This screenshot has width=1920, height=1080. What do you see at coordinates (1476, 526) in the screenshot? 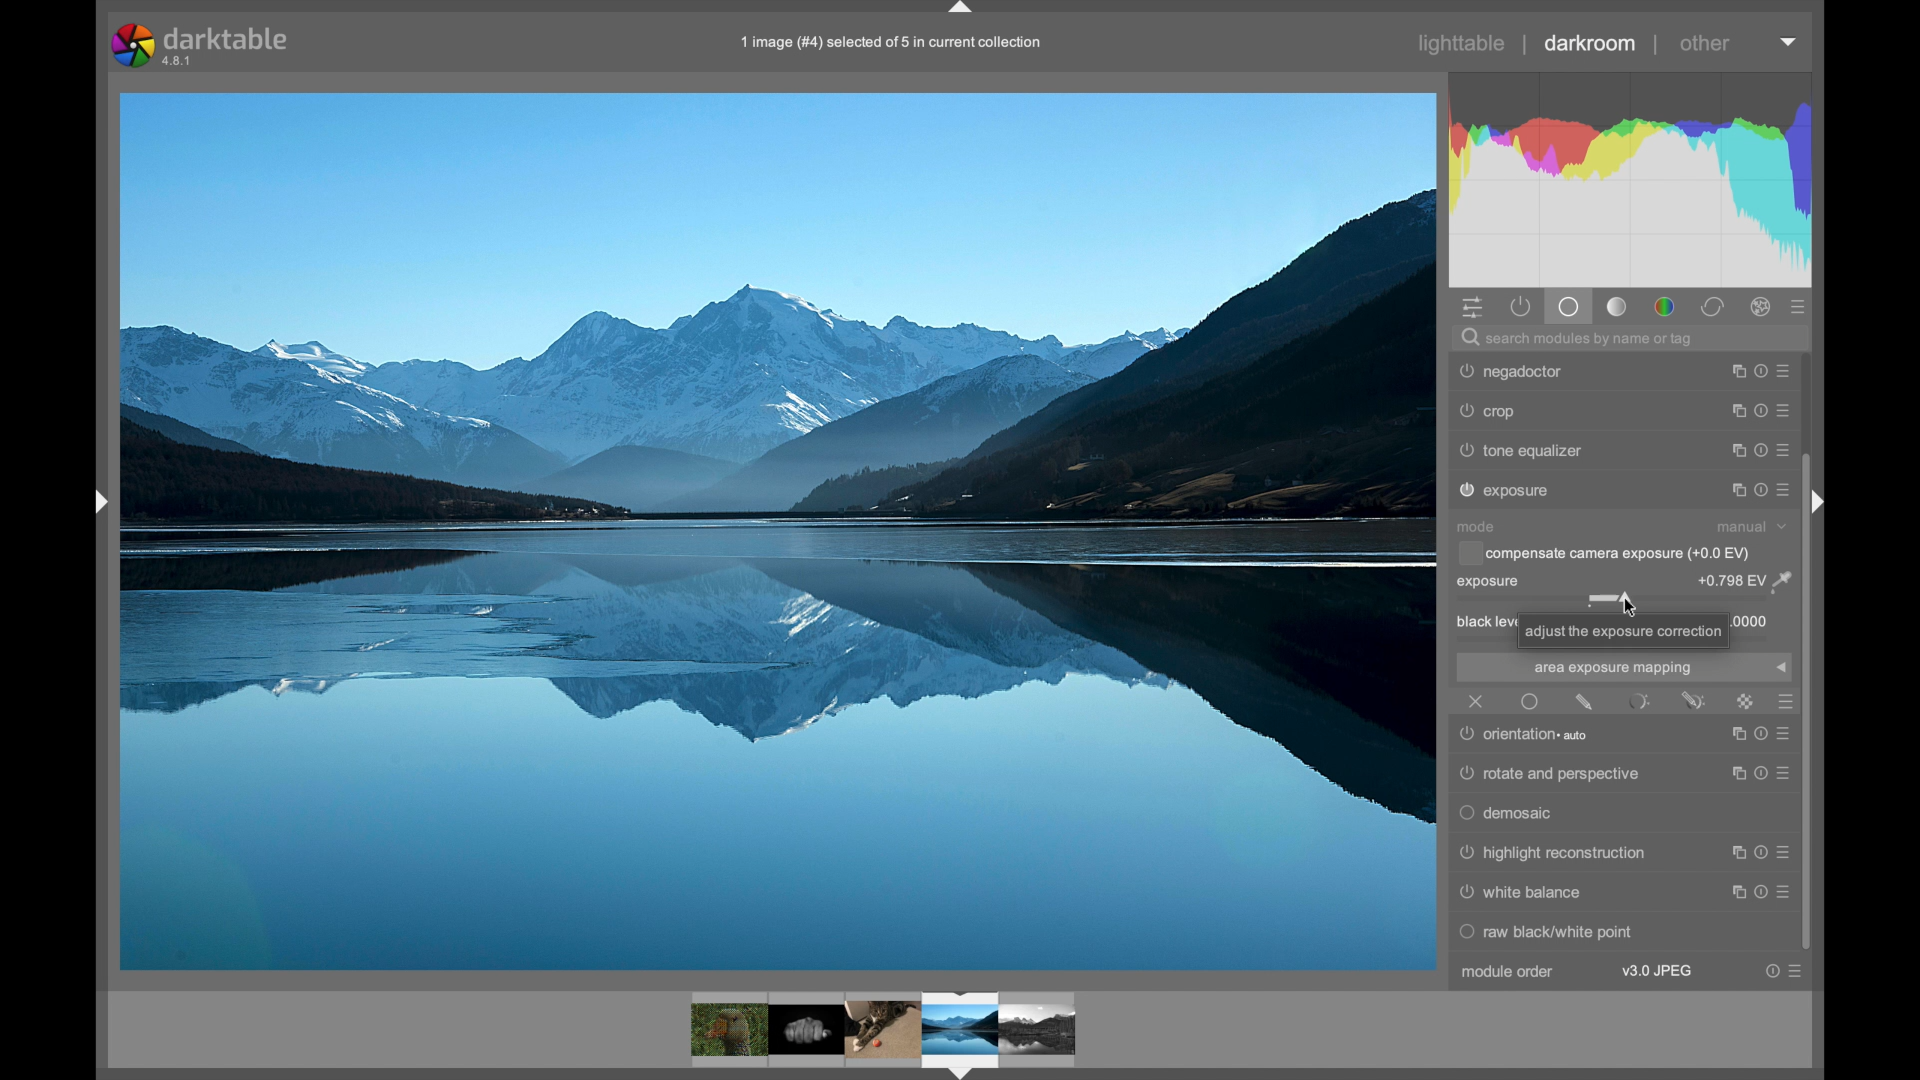
I see `mode` at bounding box center [1476, 526].